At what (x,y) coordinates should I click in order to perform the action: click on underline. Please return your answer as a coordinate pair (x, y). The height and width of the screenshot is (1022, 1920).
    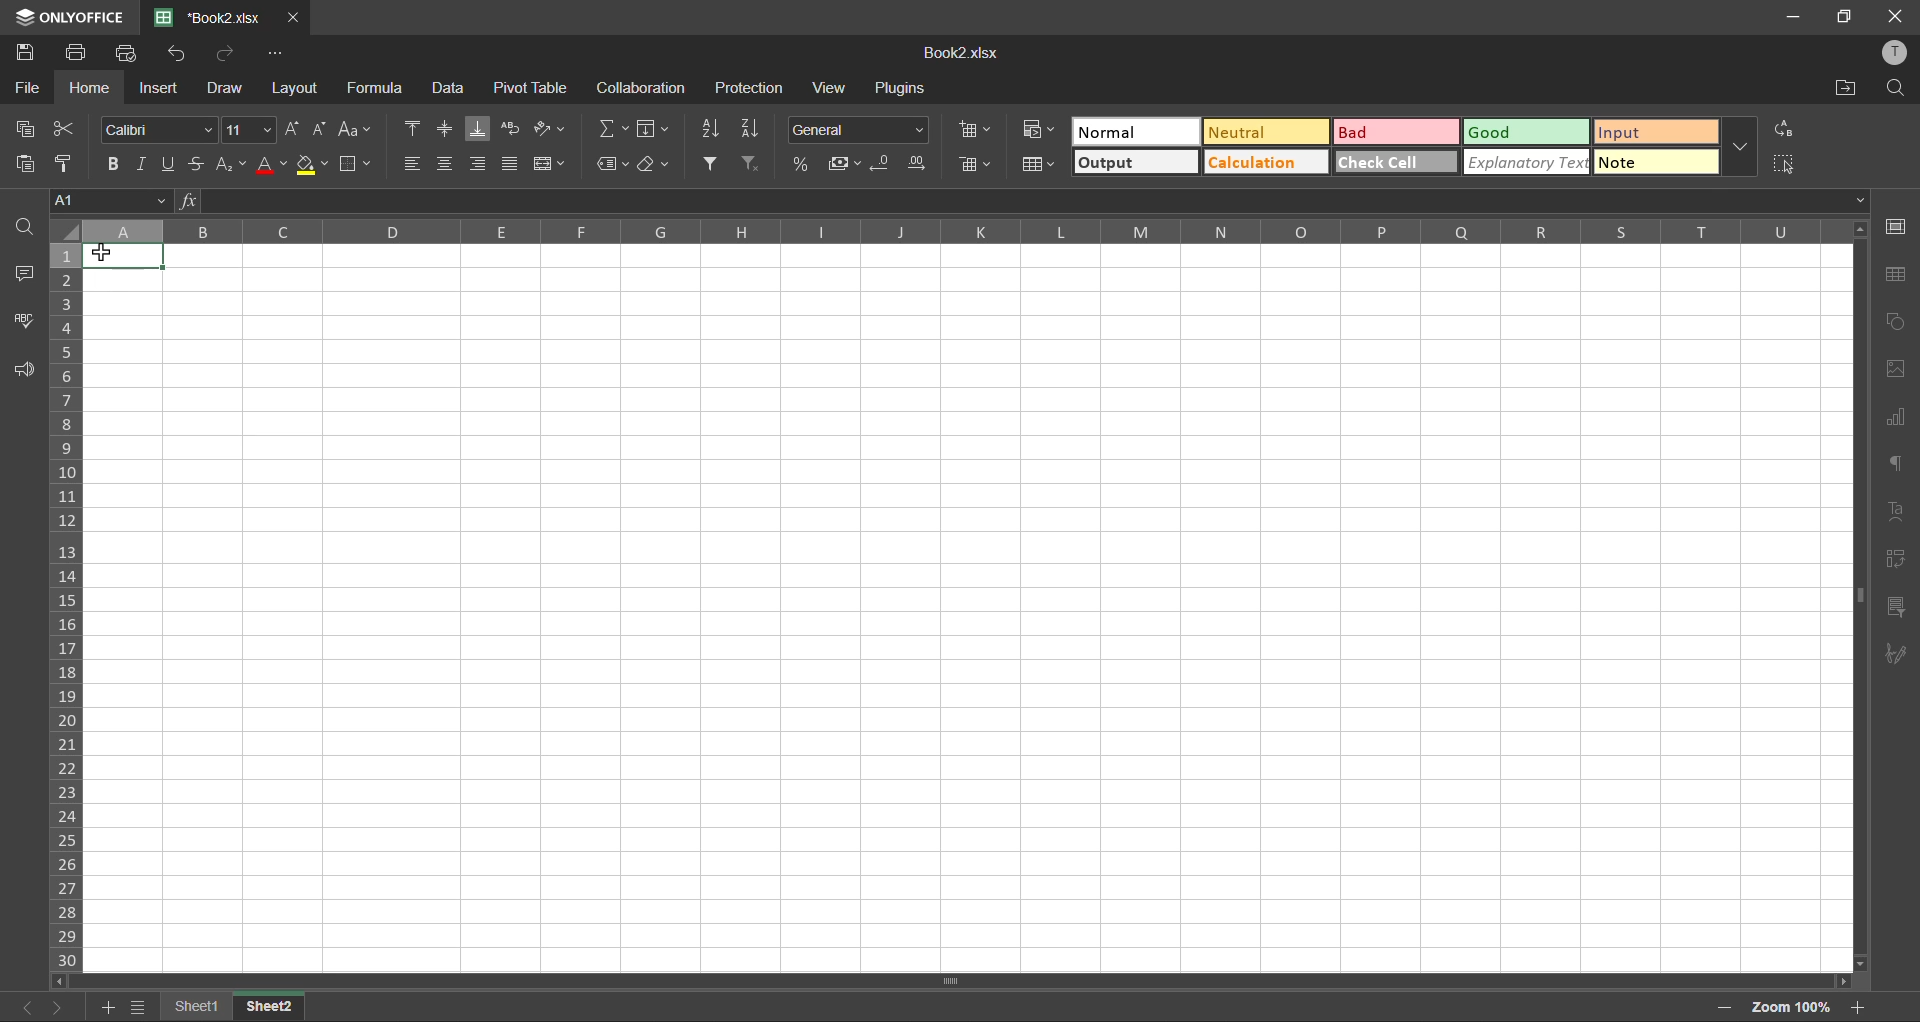
    Looking at the image, I should click on (171, 162).